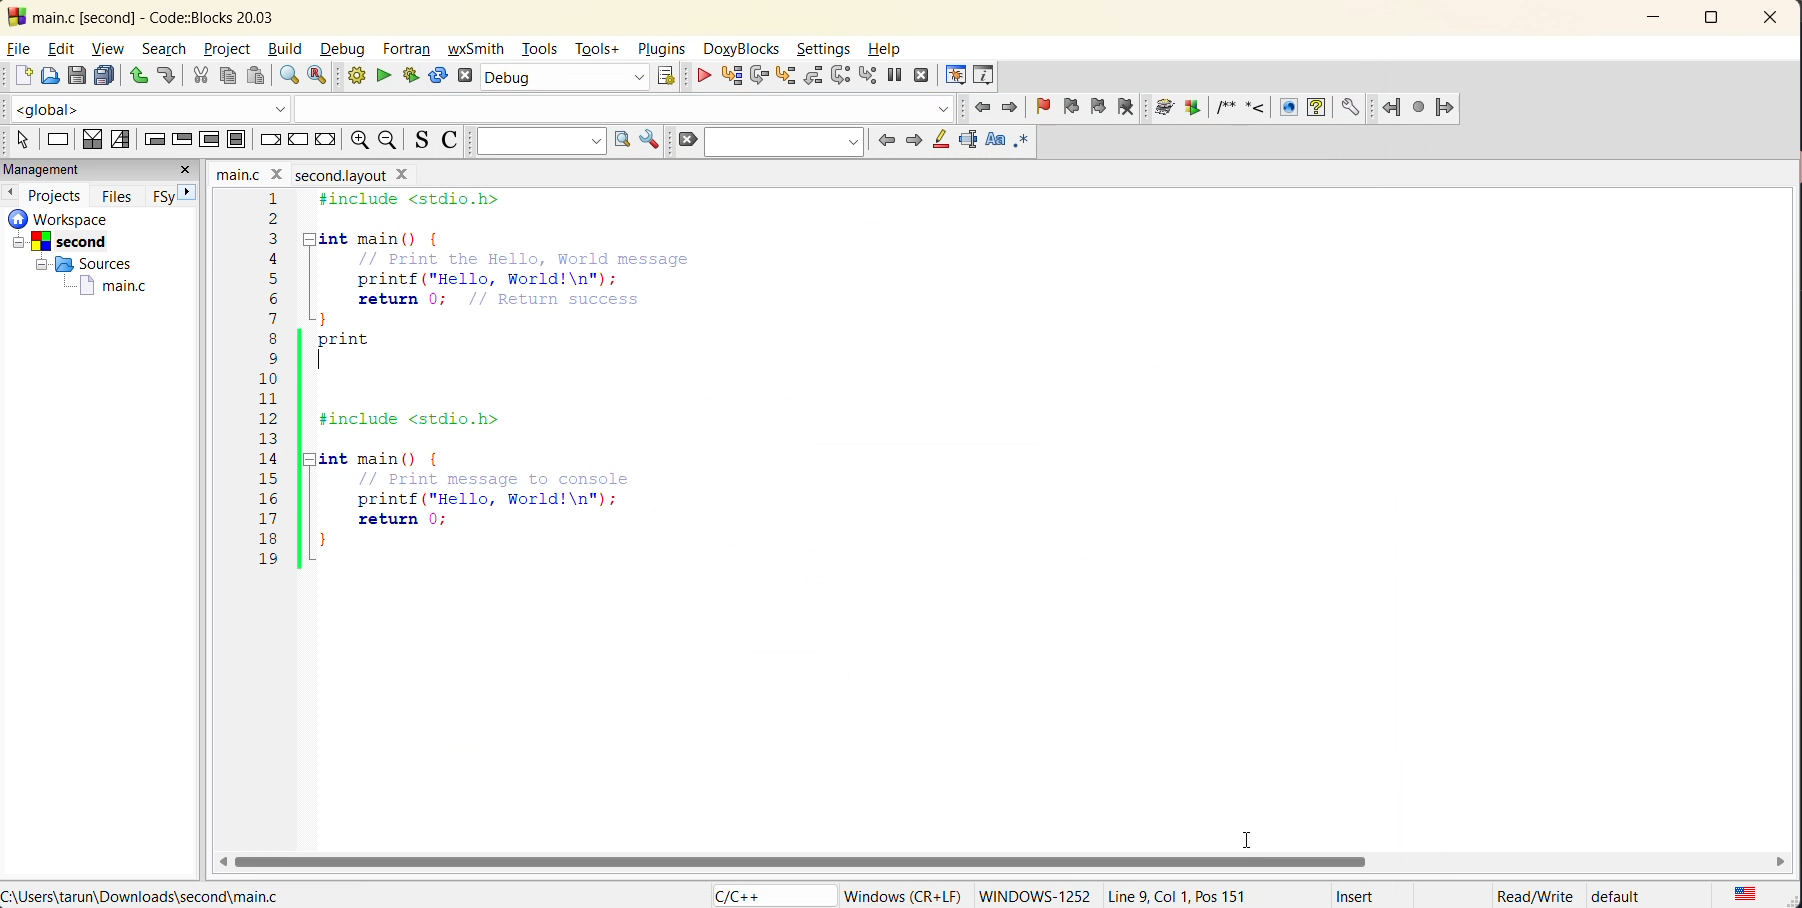 The height and width of the screenshot is (908, 1802). I want to click on zoom out, so click(359, 141).